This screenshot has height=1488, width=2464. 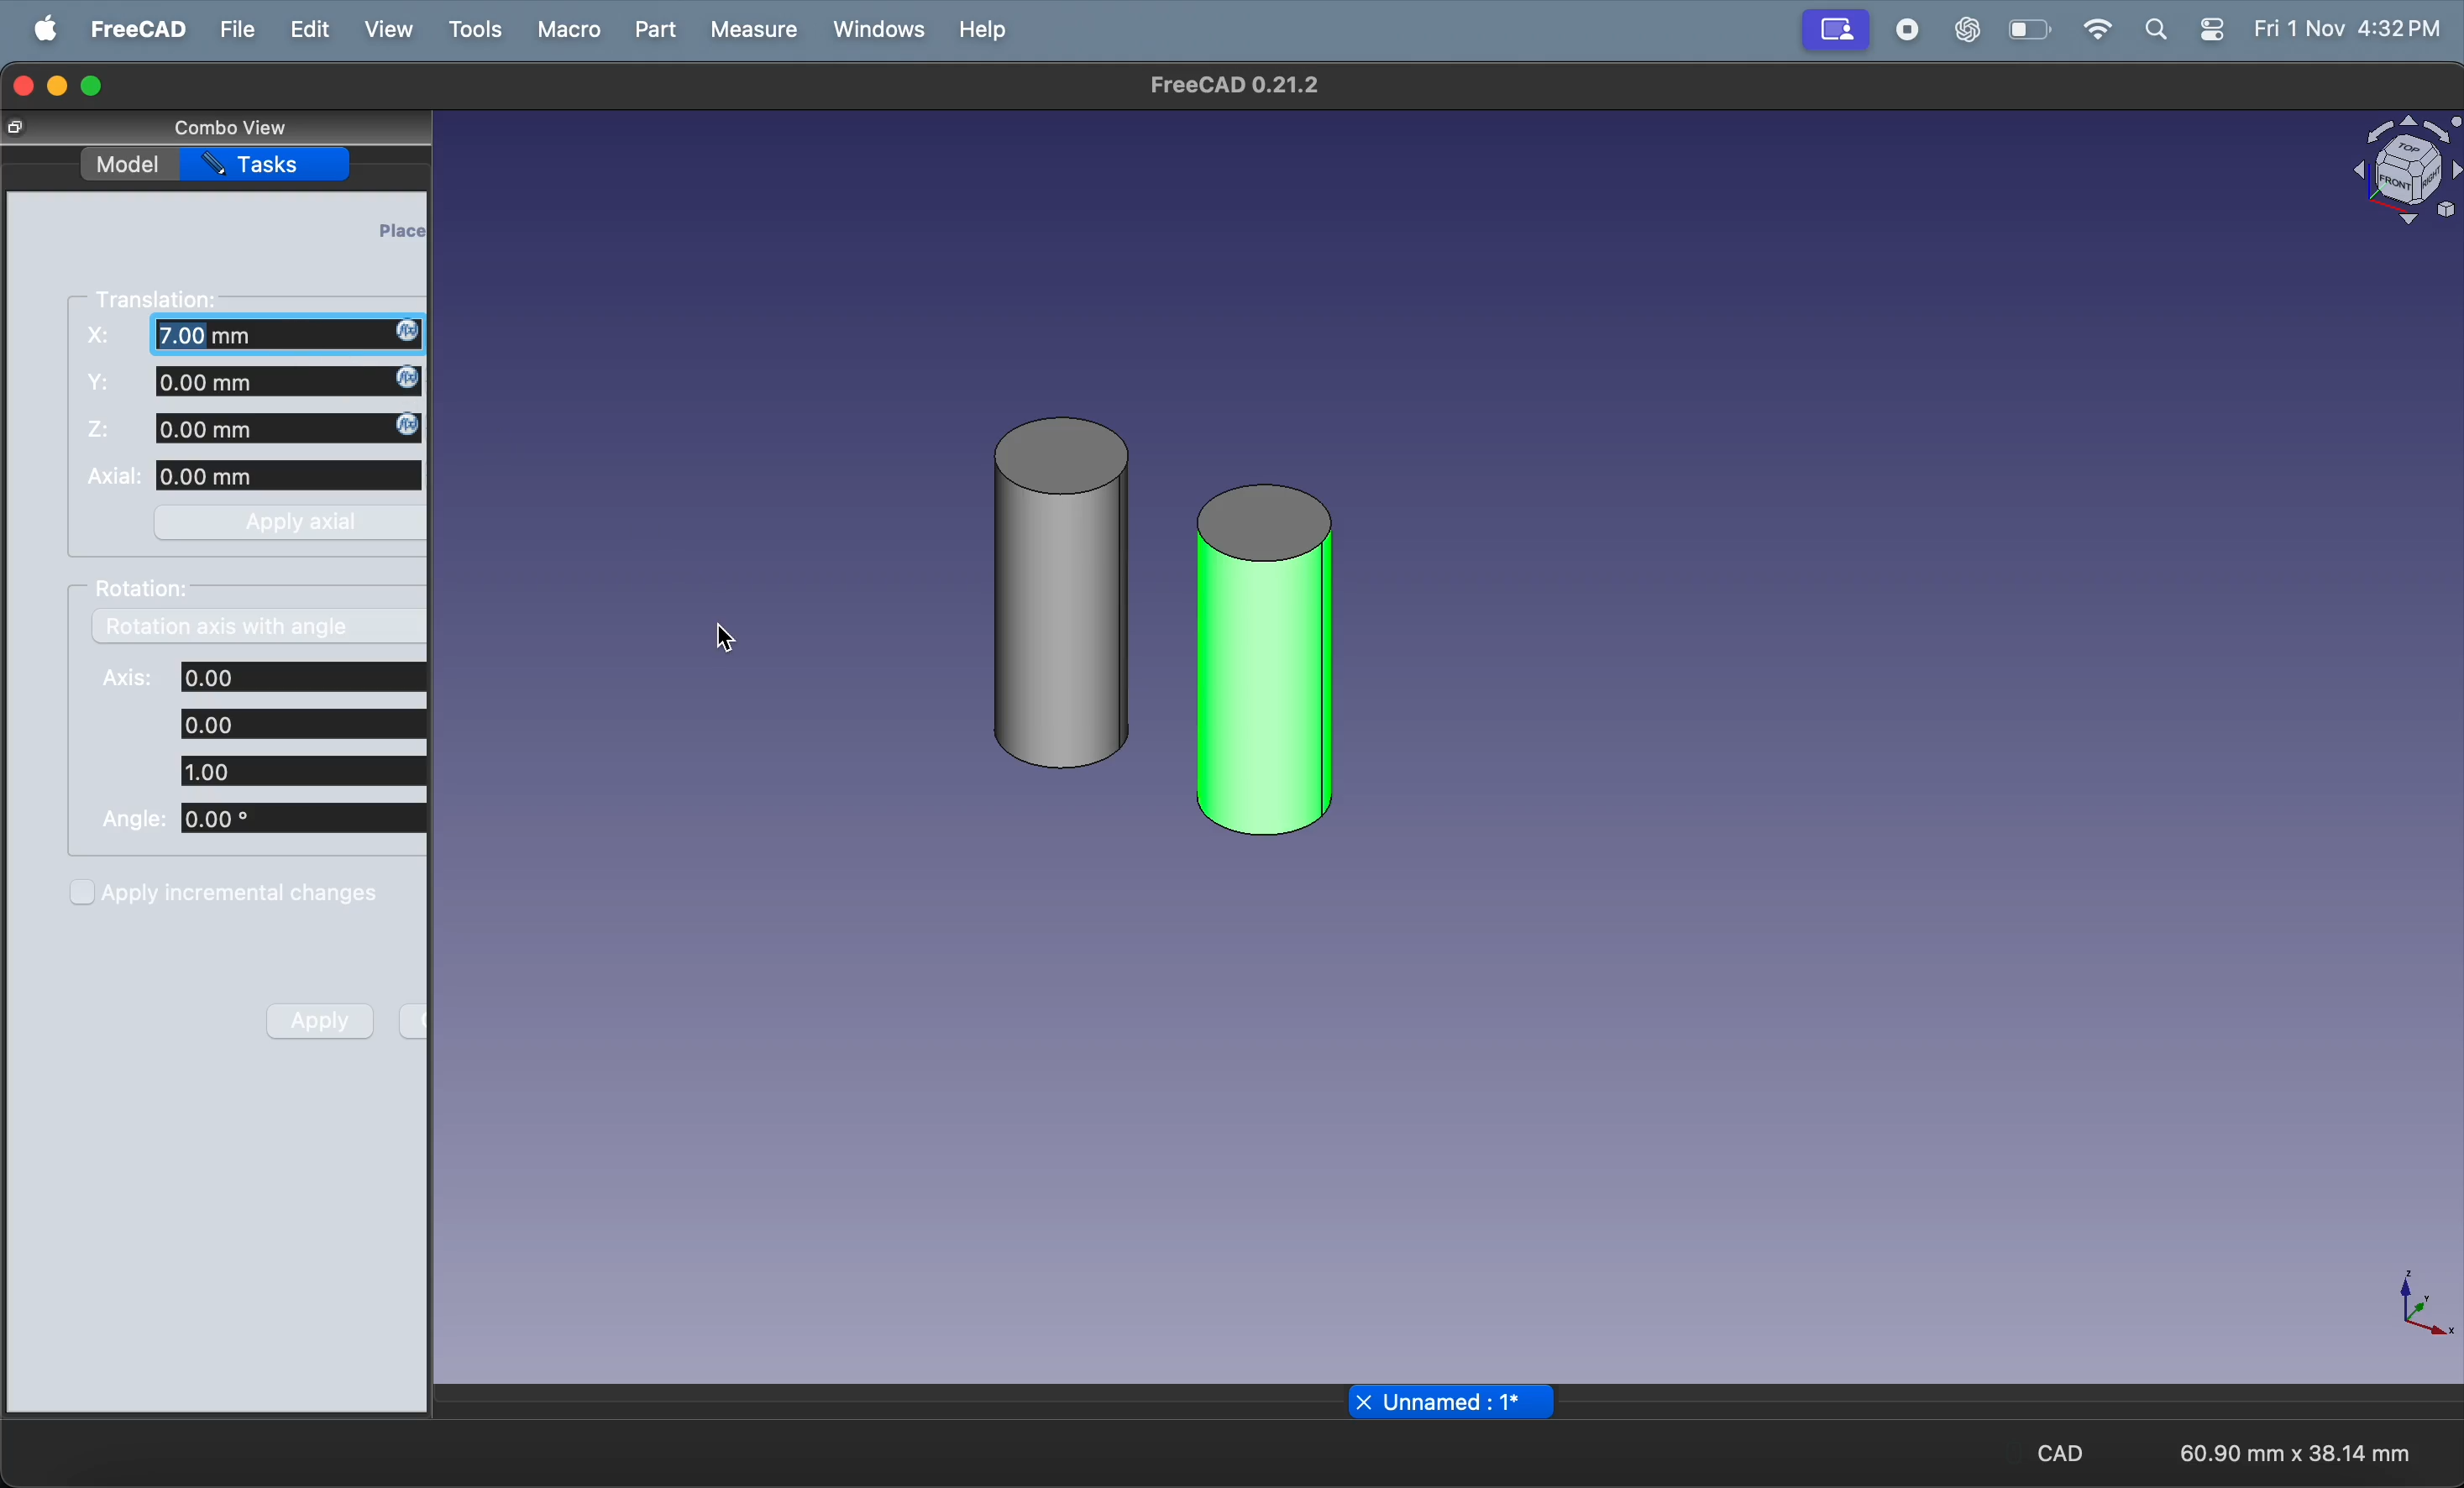 I want to click on X:, so click(x=102, y=337).